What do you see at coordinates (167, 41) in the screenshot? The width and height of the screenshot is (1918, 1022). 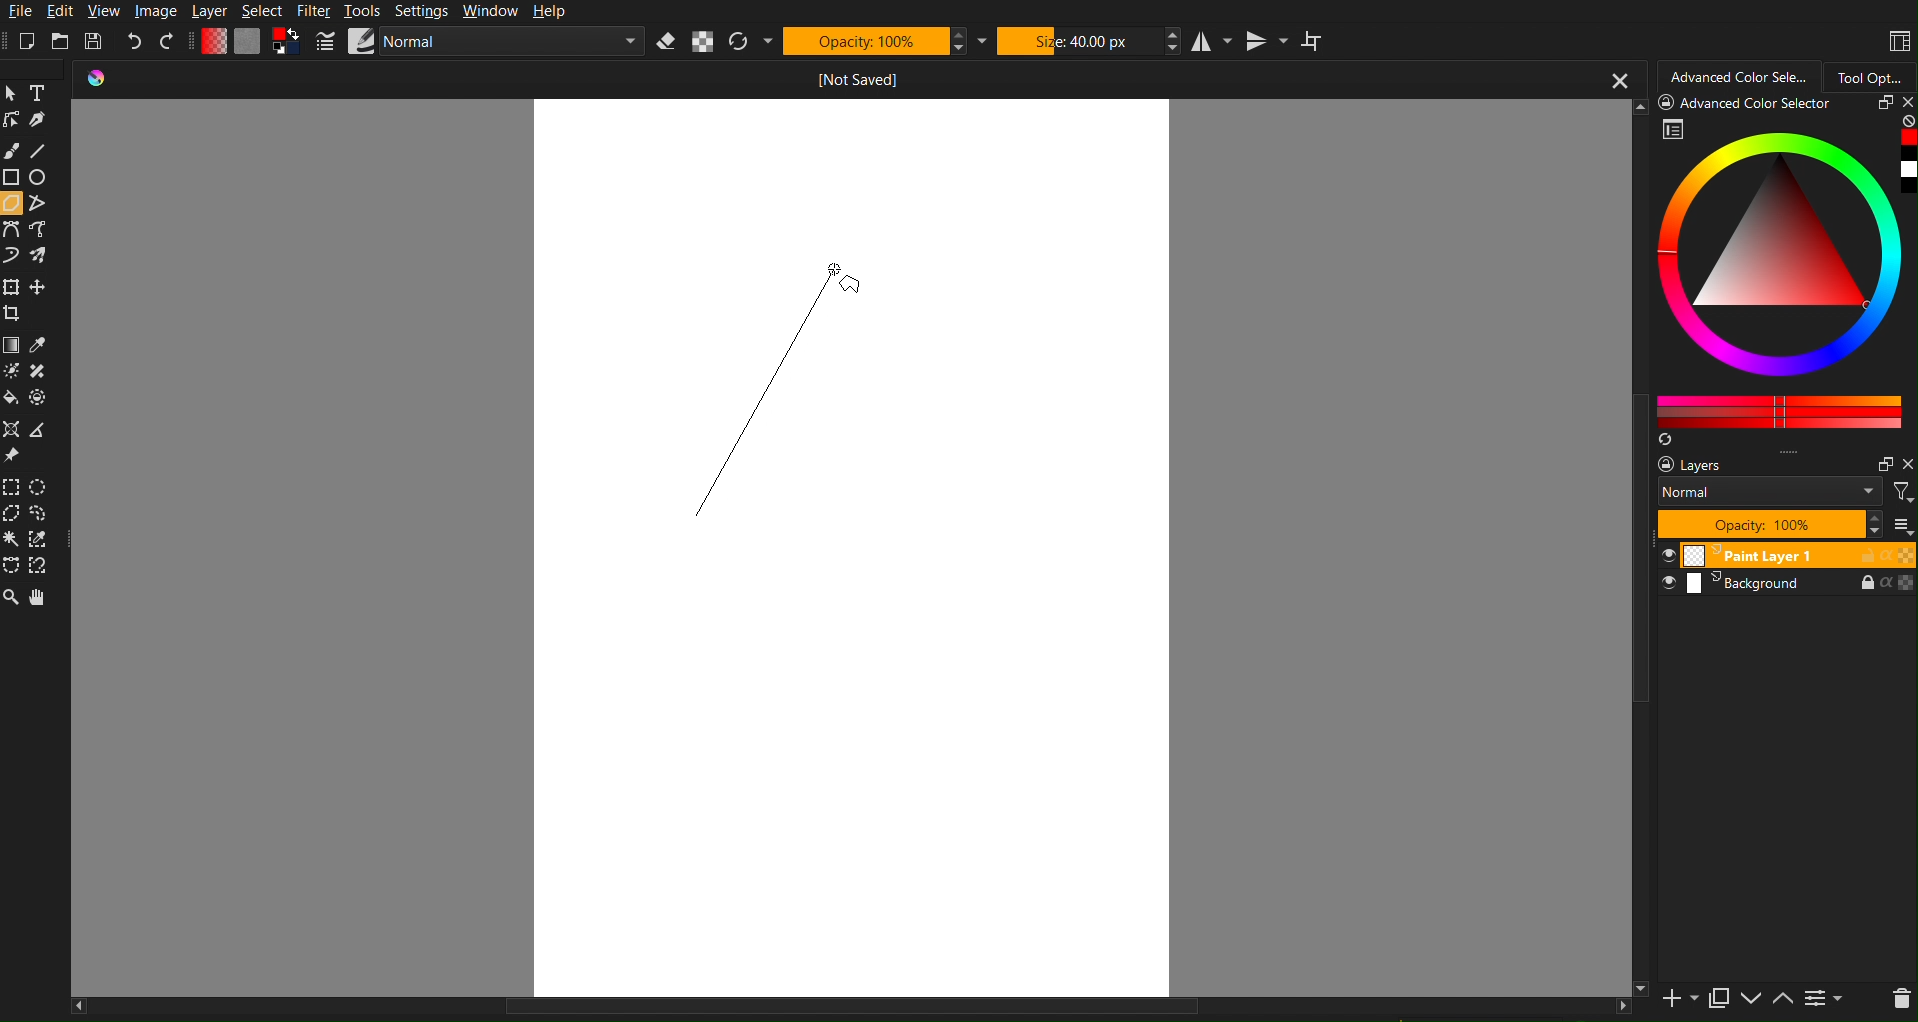 I see `Redo` at bounding box center [167, 41].